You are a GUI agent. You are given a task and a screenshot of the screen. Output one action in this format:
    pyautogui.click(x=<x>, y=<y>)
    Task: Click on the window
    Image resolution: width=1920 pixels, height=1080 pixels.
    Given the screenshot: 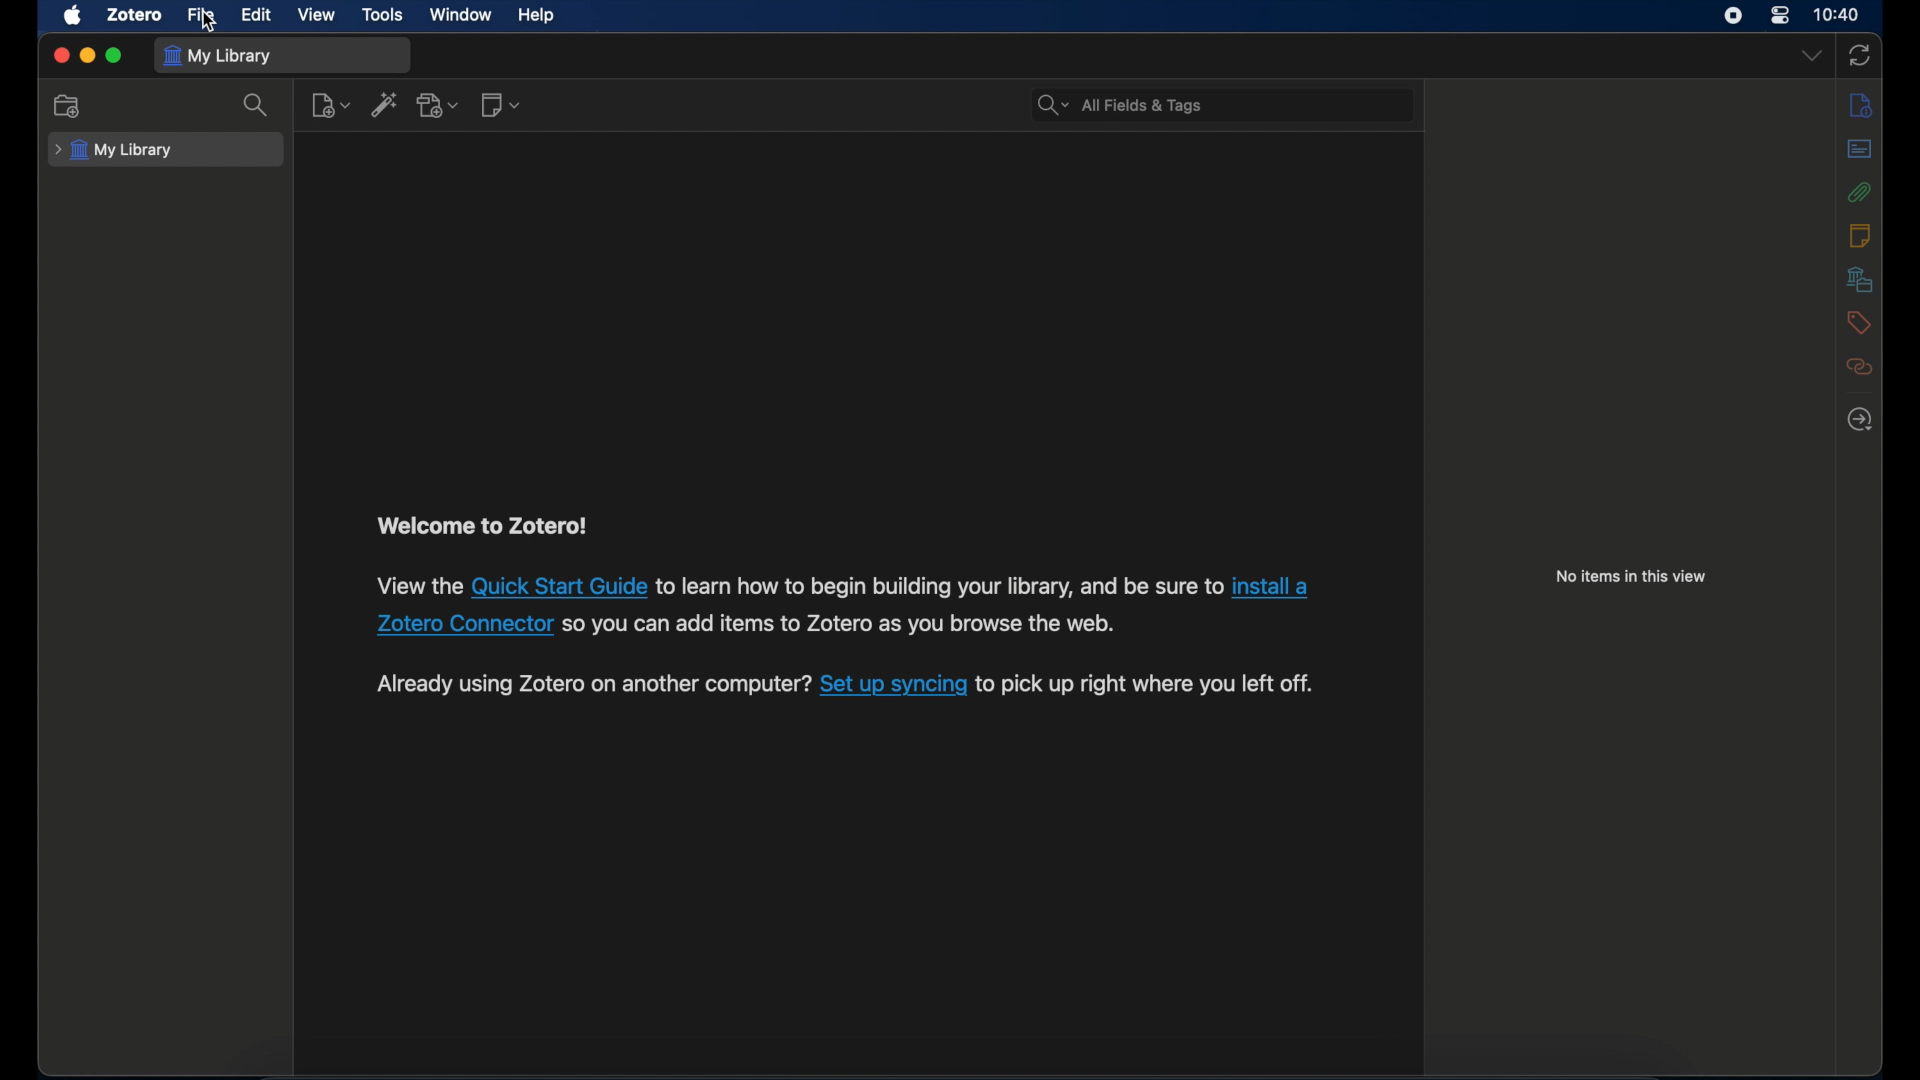 What is the action you would take?
    pyautogui.click(x=462, y=15)
    